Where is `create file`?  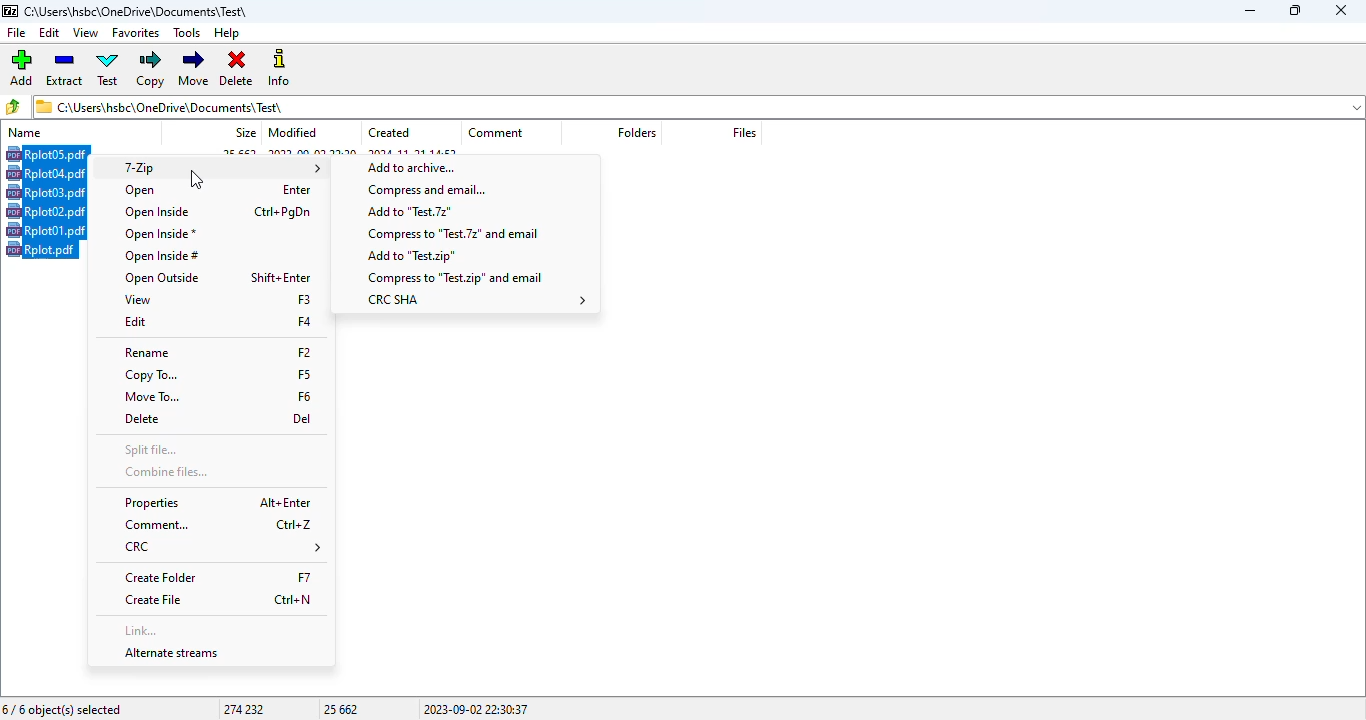
create file is located at coordinates (222, 600).